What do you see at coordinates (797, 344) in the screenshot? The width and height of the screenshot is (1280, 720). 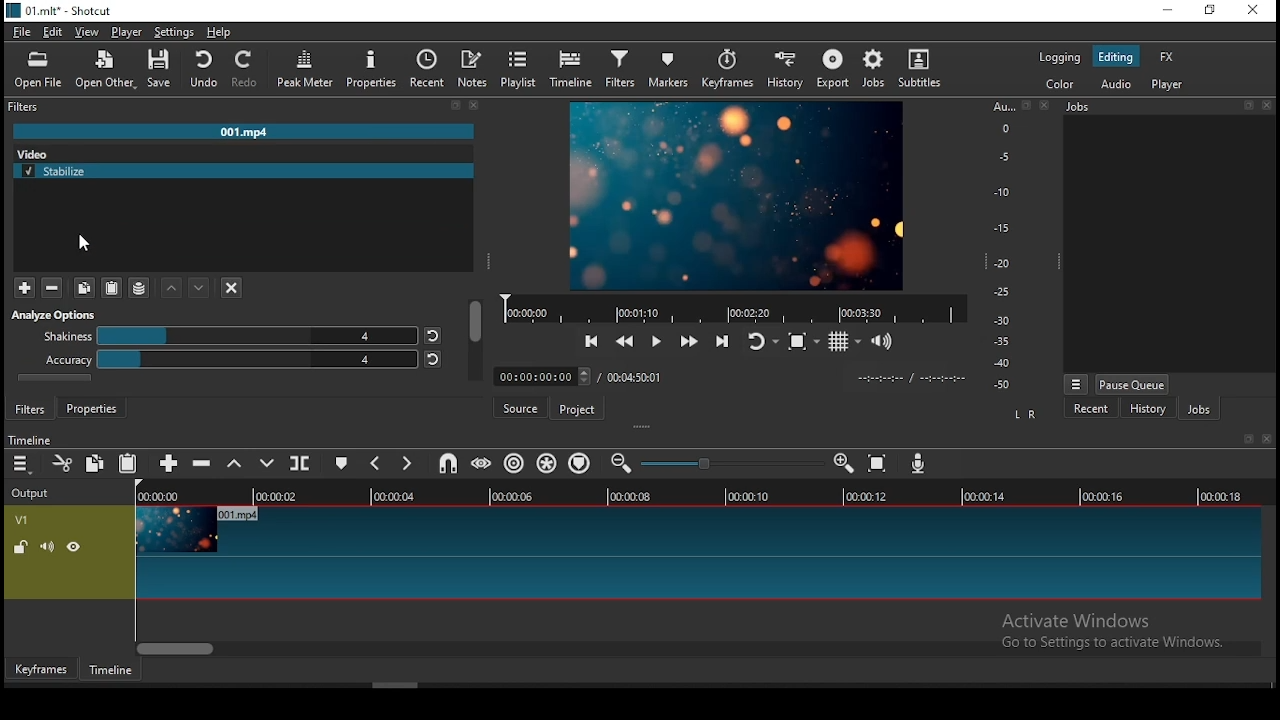 I see `stop` at bounding box center [797, 344].